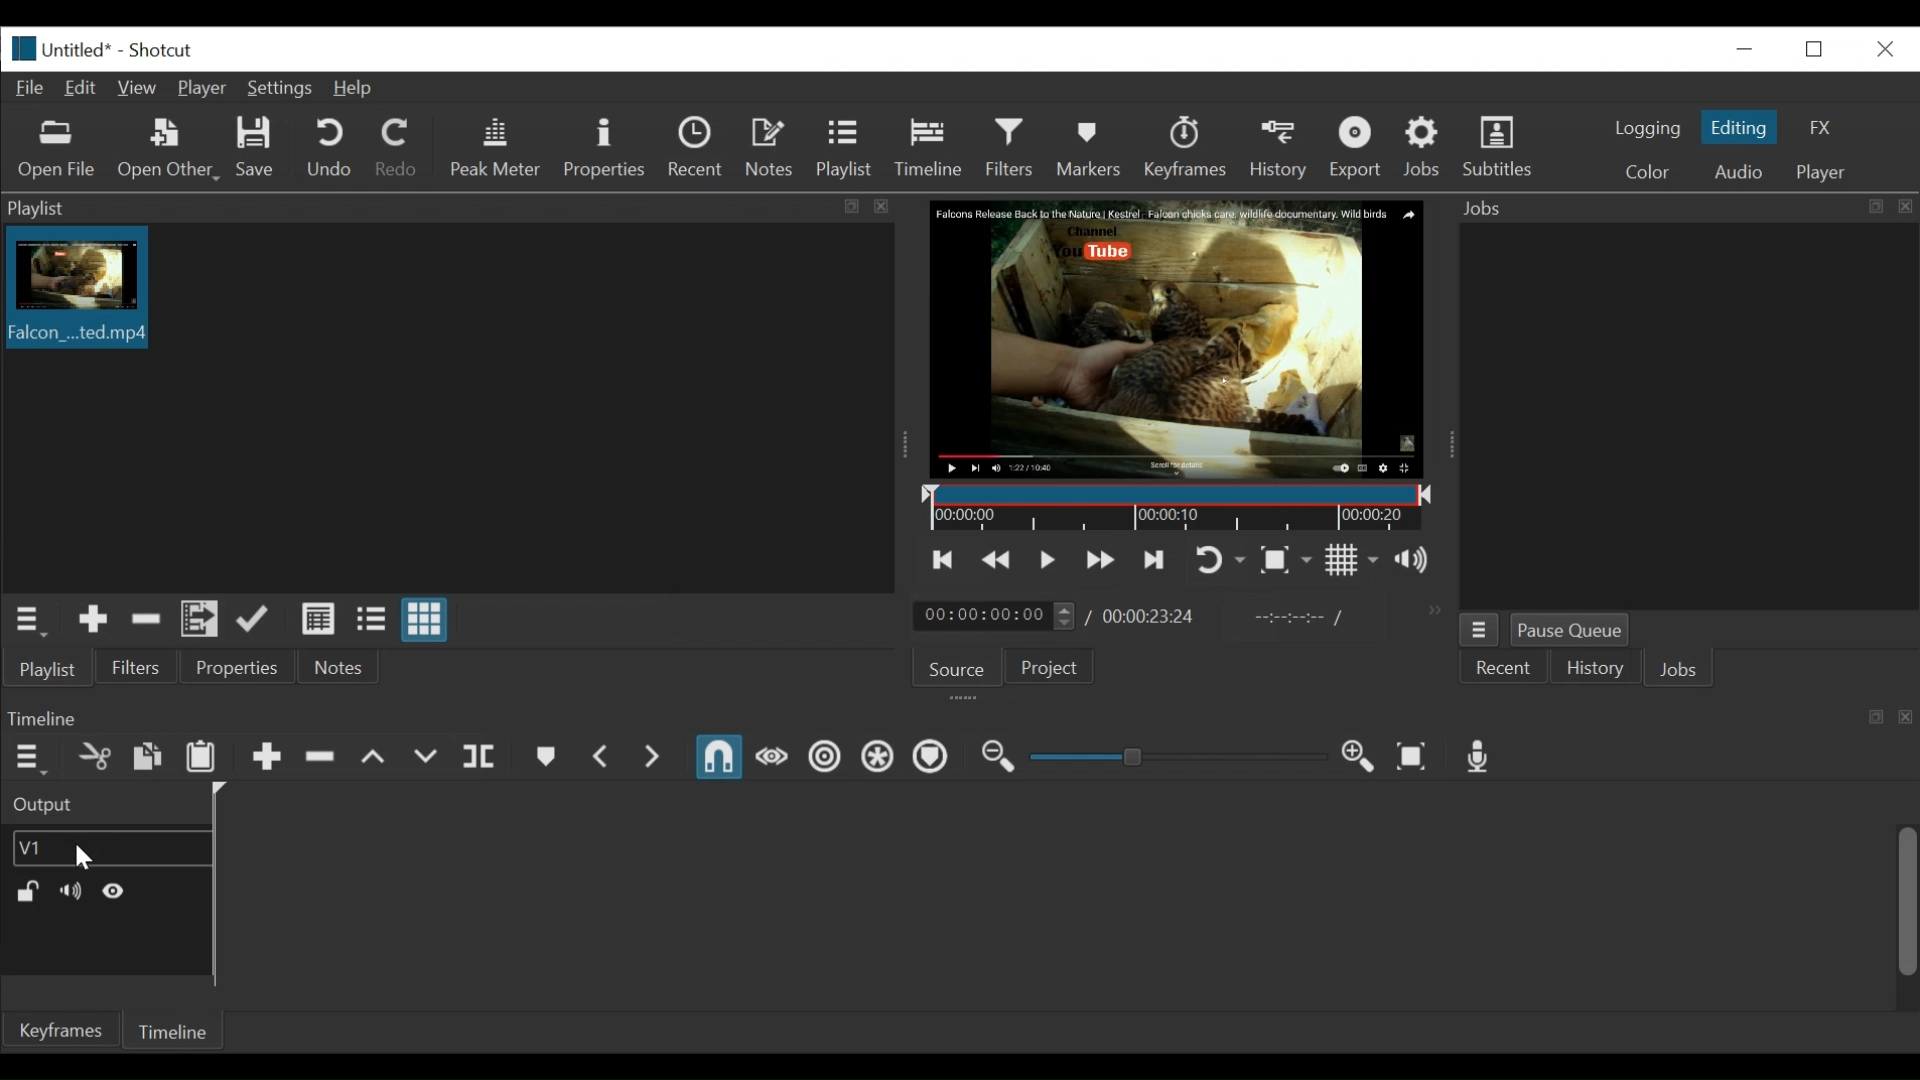  I want to click on Recent, so click(1503, 669).